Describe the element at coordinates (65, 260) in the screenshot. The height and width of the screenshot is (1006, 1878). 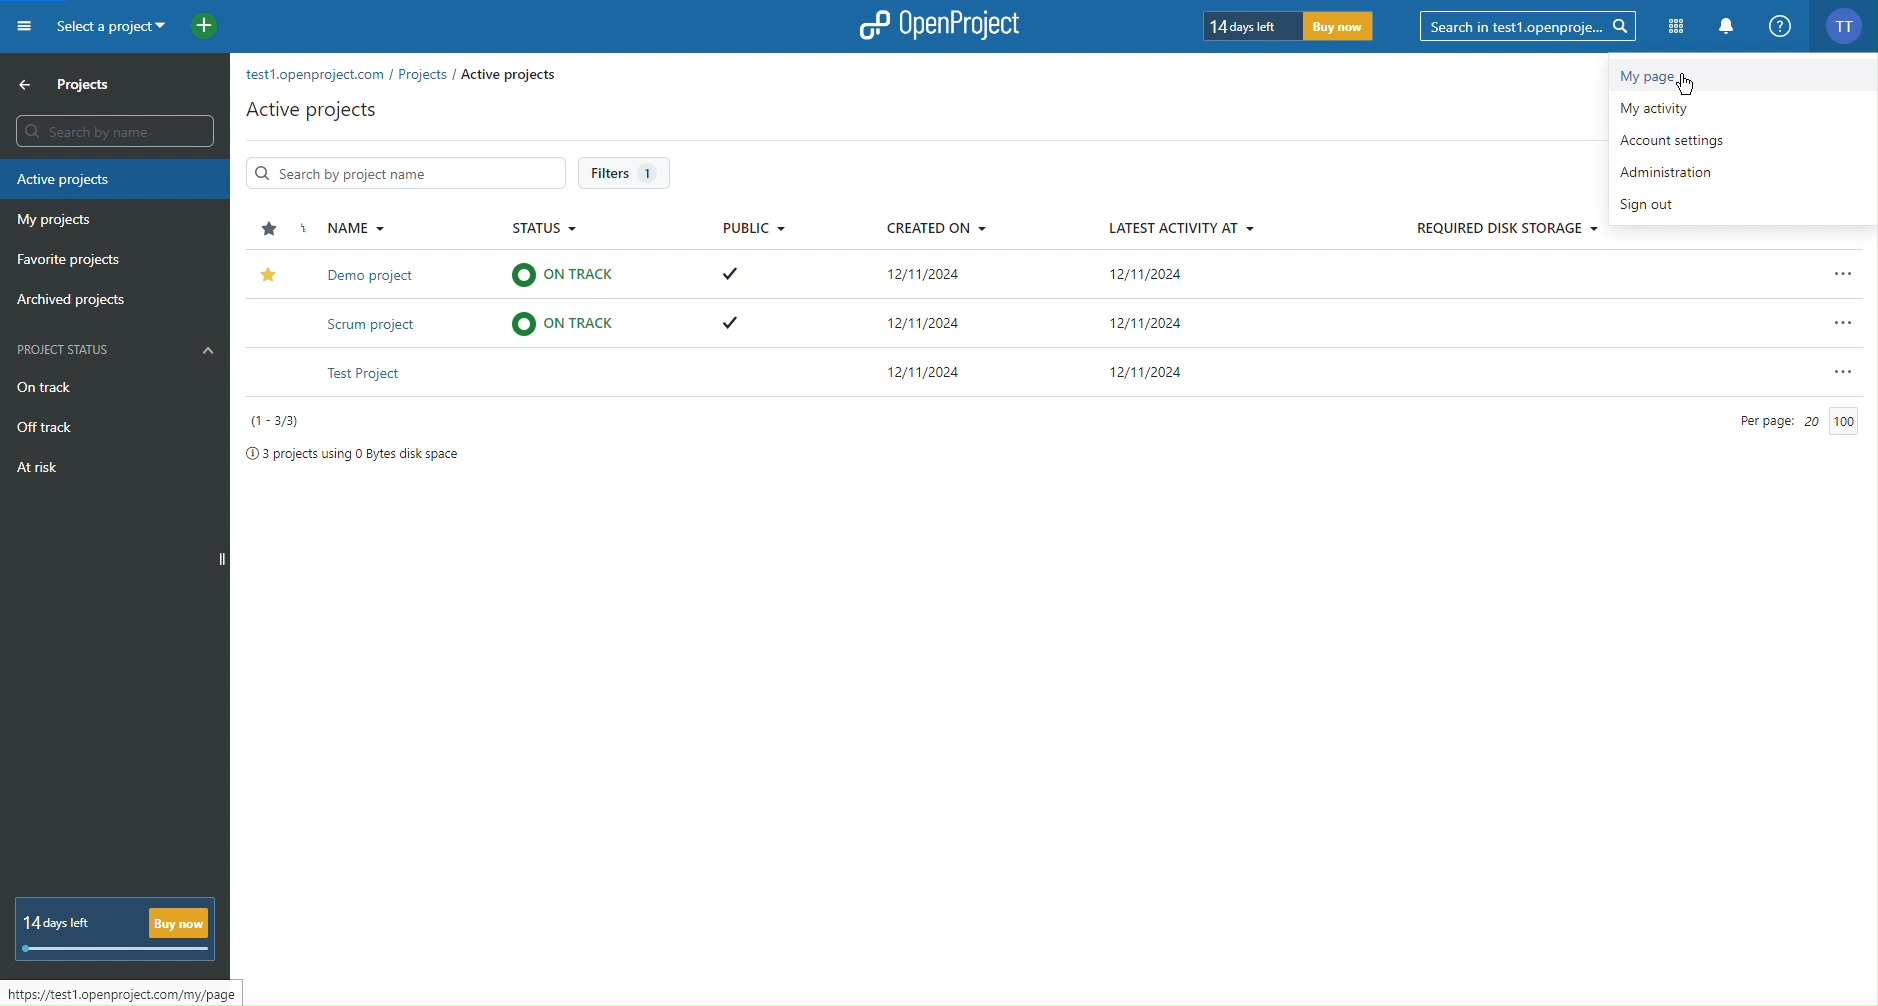
I see `Favorite projects` at that location.